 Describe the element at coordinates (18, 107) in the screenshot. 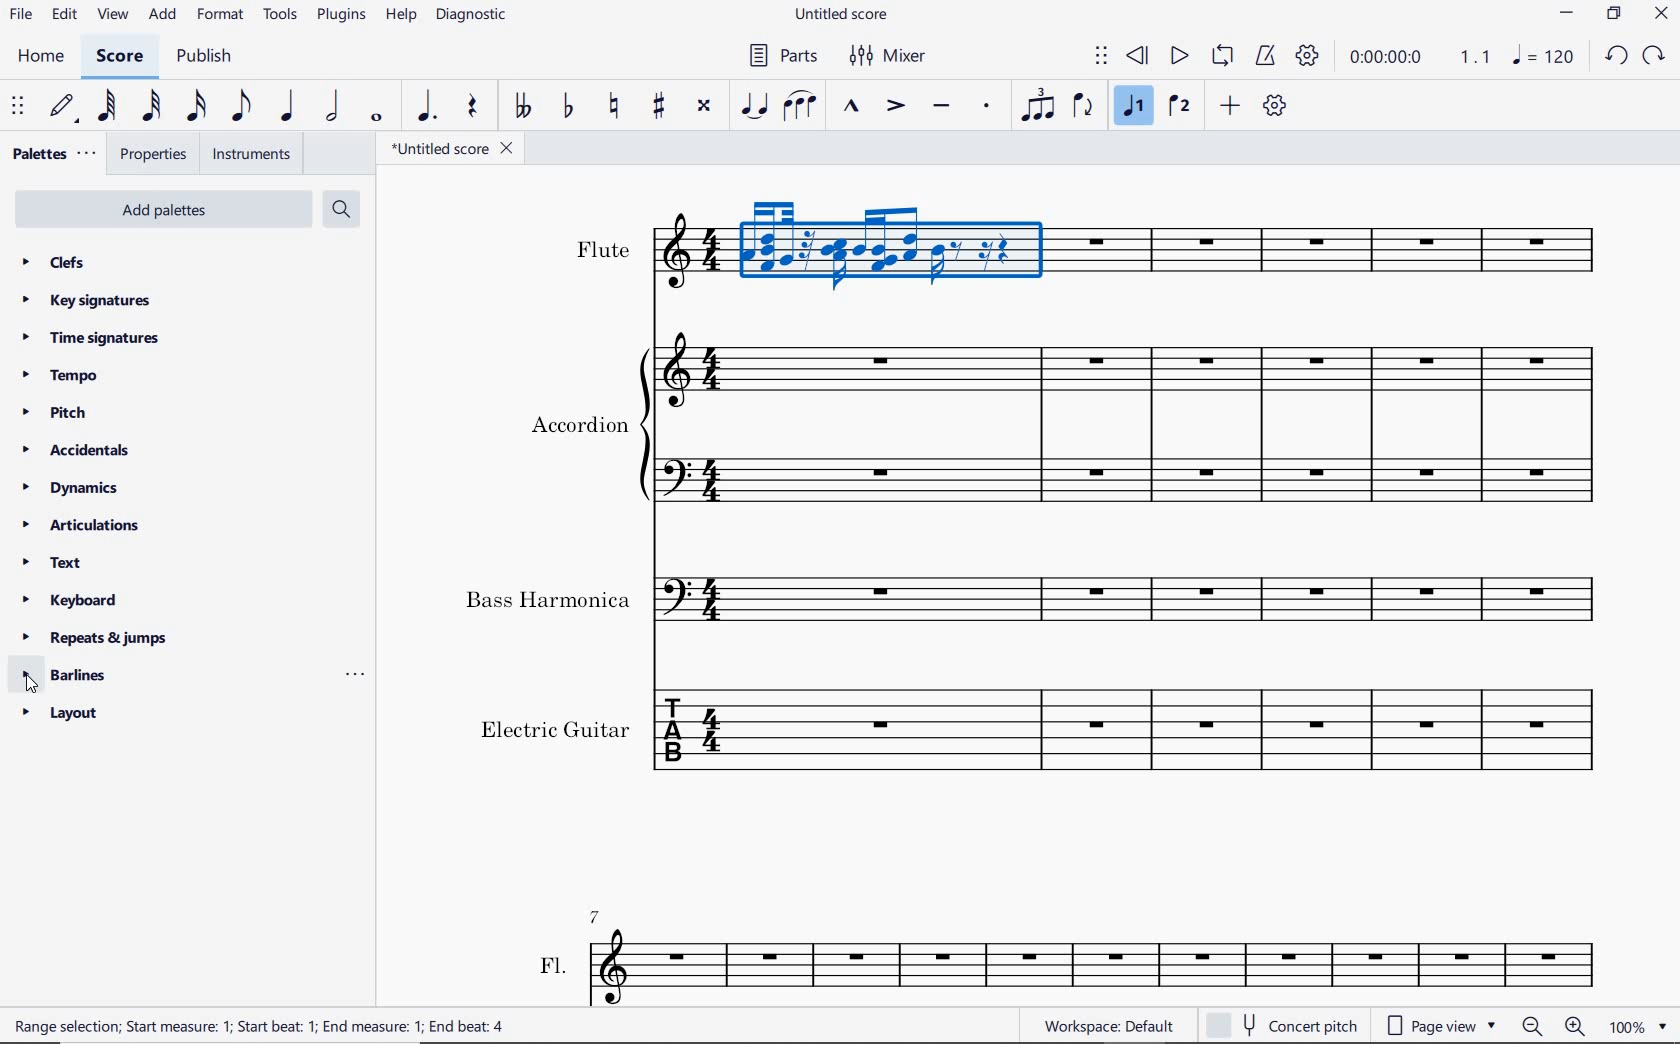

I see `select to move` at that location.